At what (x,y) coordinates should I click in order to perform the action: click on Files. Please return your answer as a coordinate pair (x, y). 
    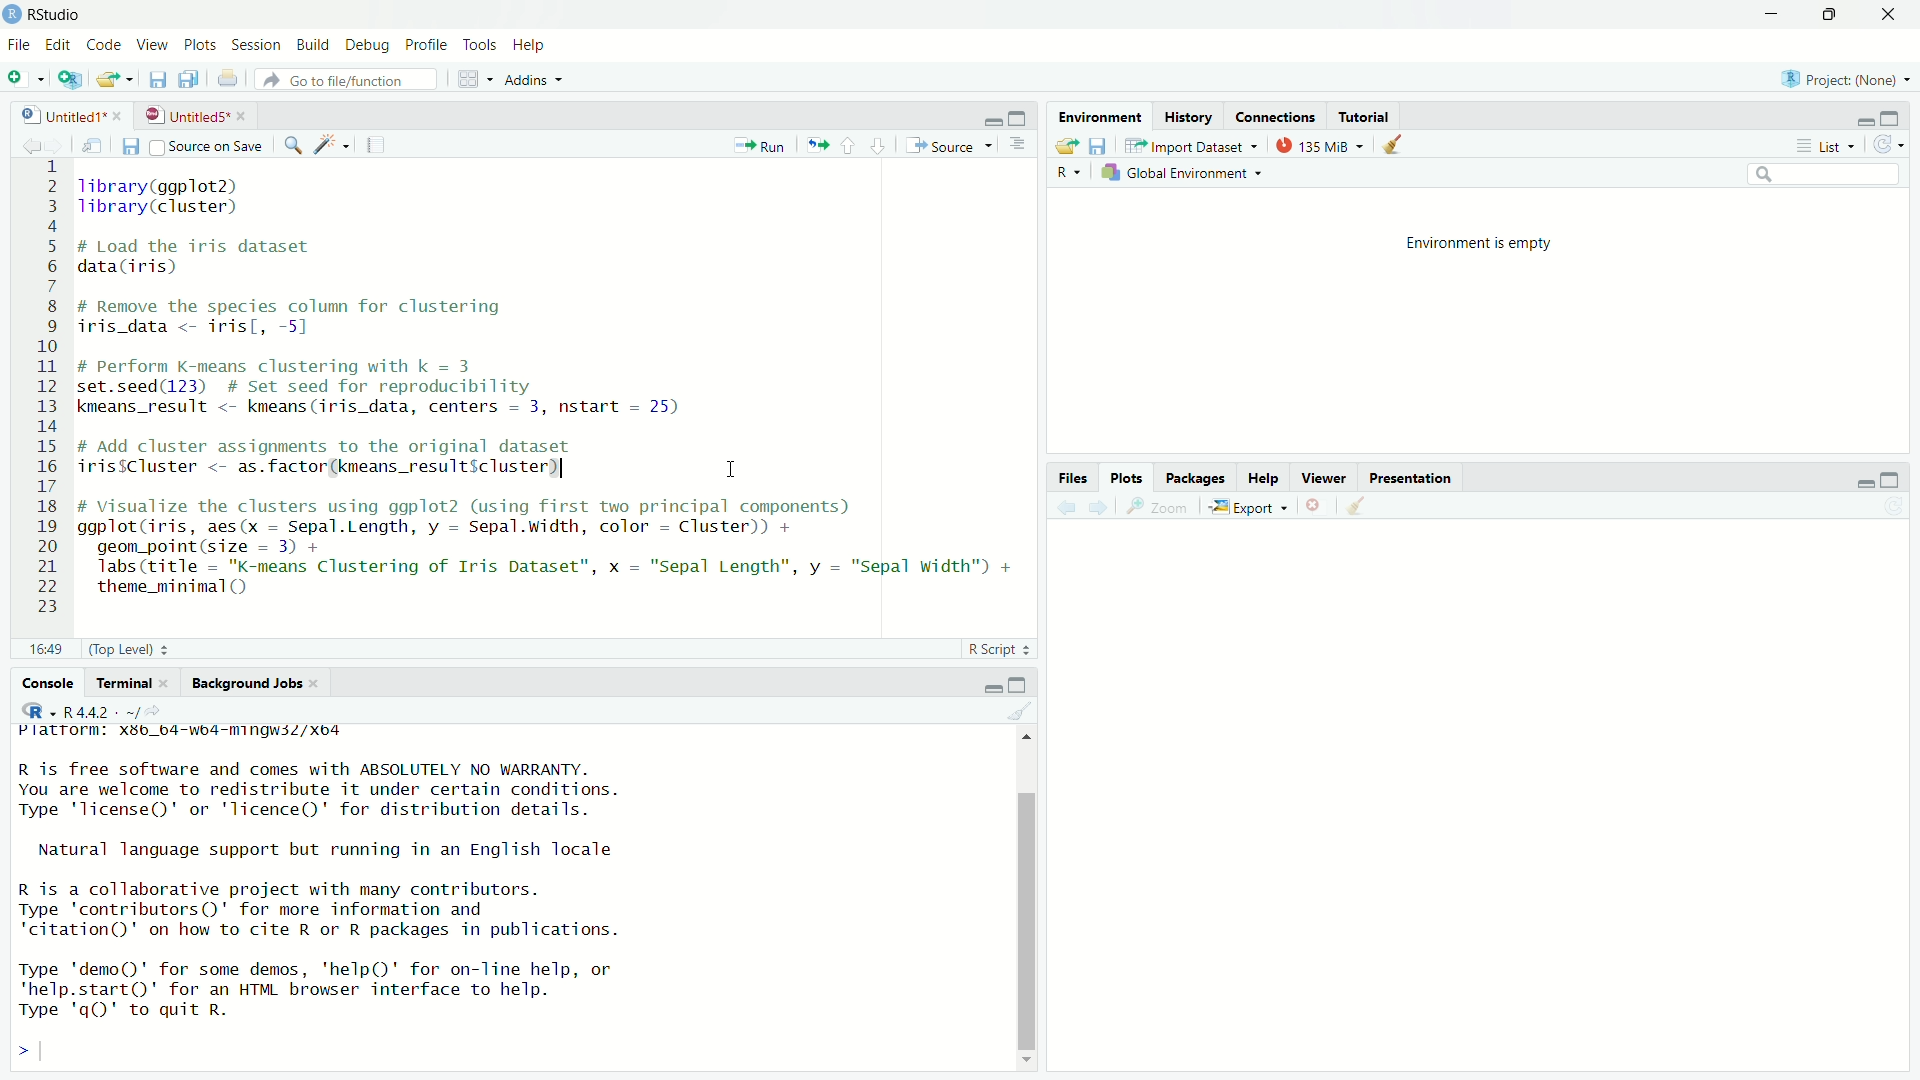
    Looking at the image, I should click on (1071, 476).